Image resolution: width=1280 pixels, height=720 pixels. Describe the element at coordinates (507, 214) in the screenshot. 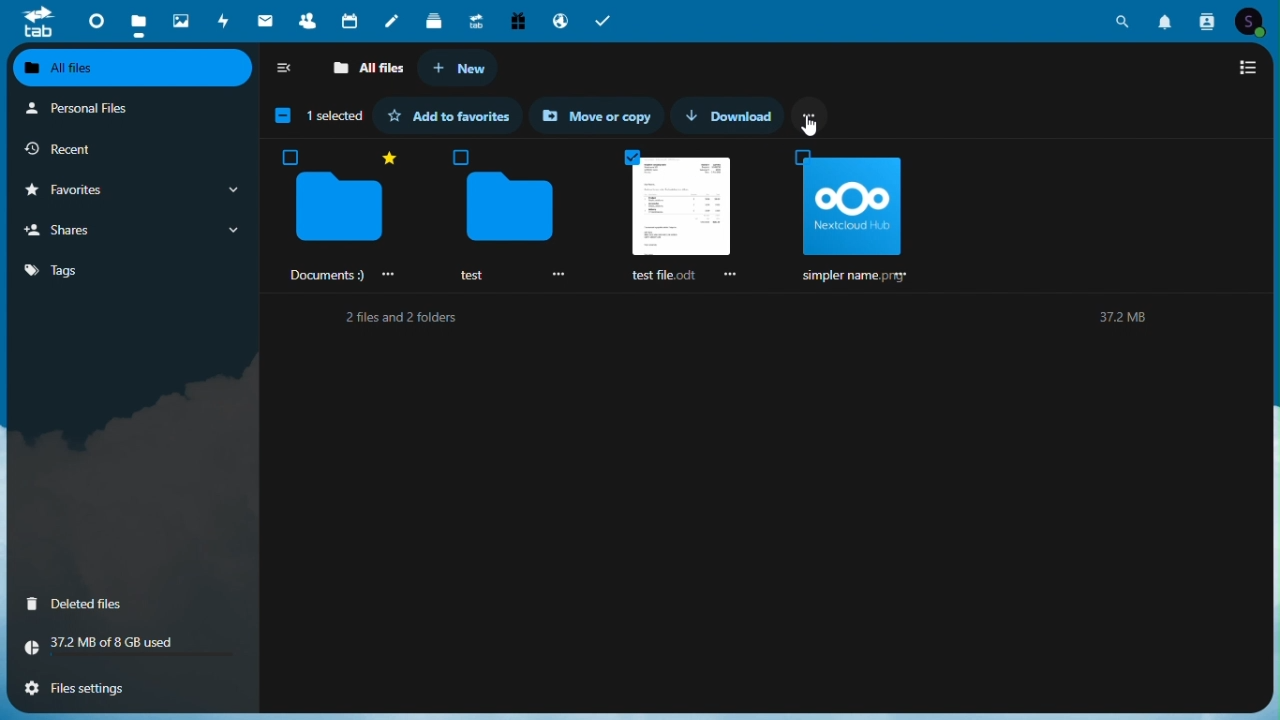

I see `test` at that location.